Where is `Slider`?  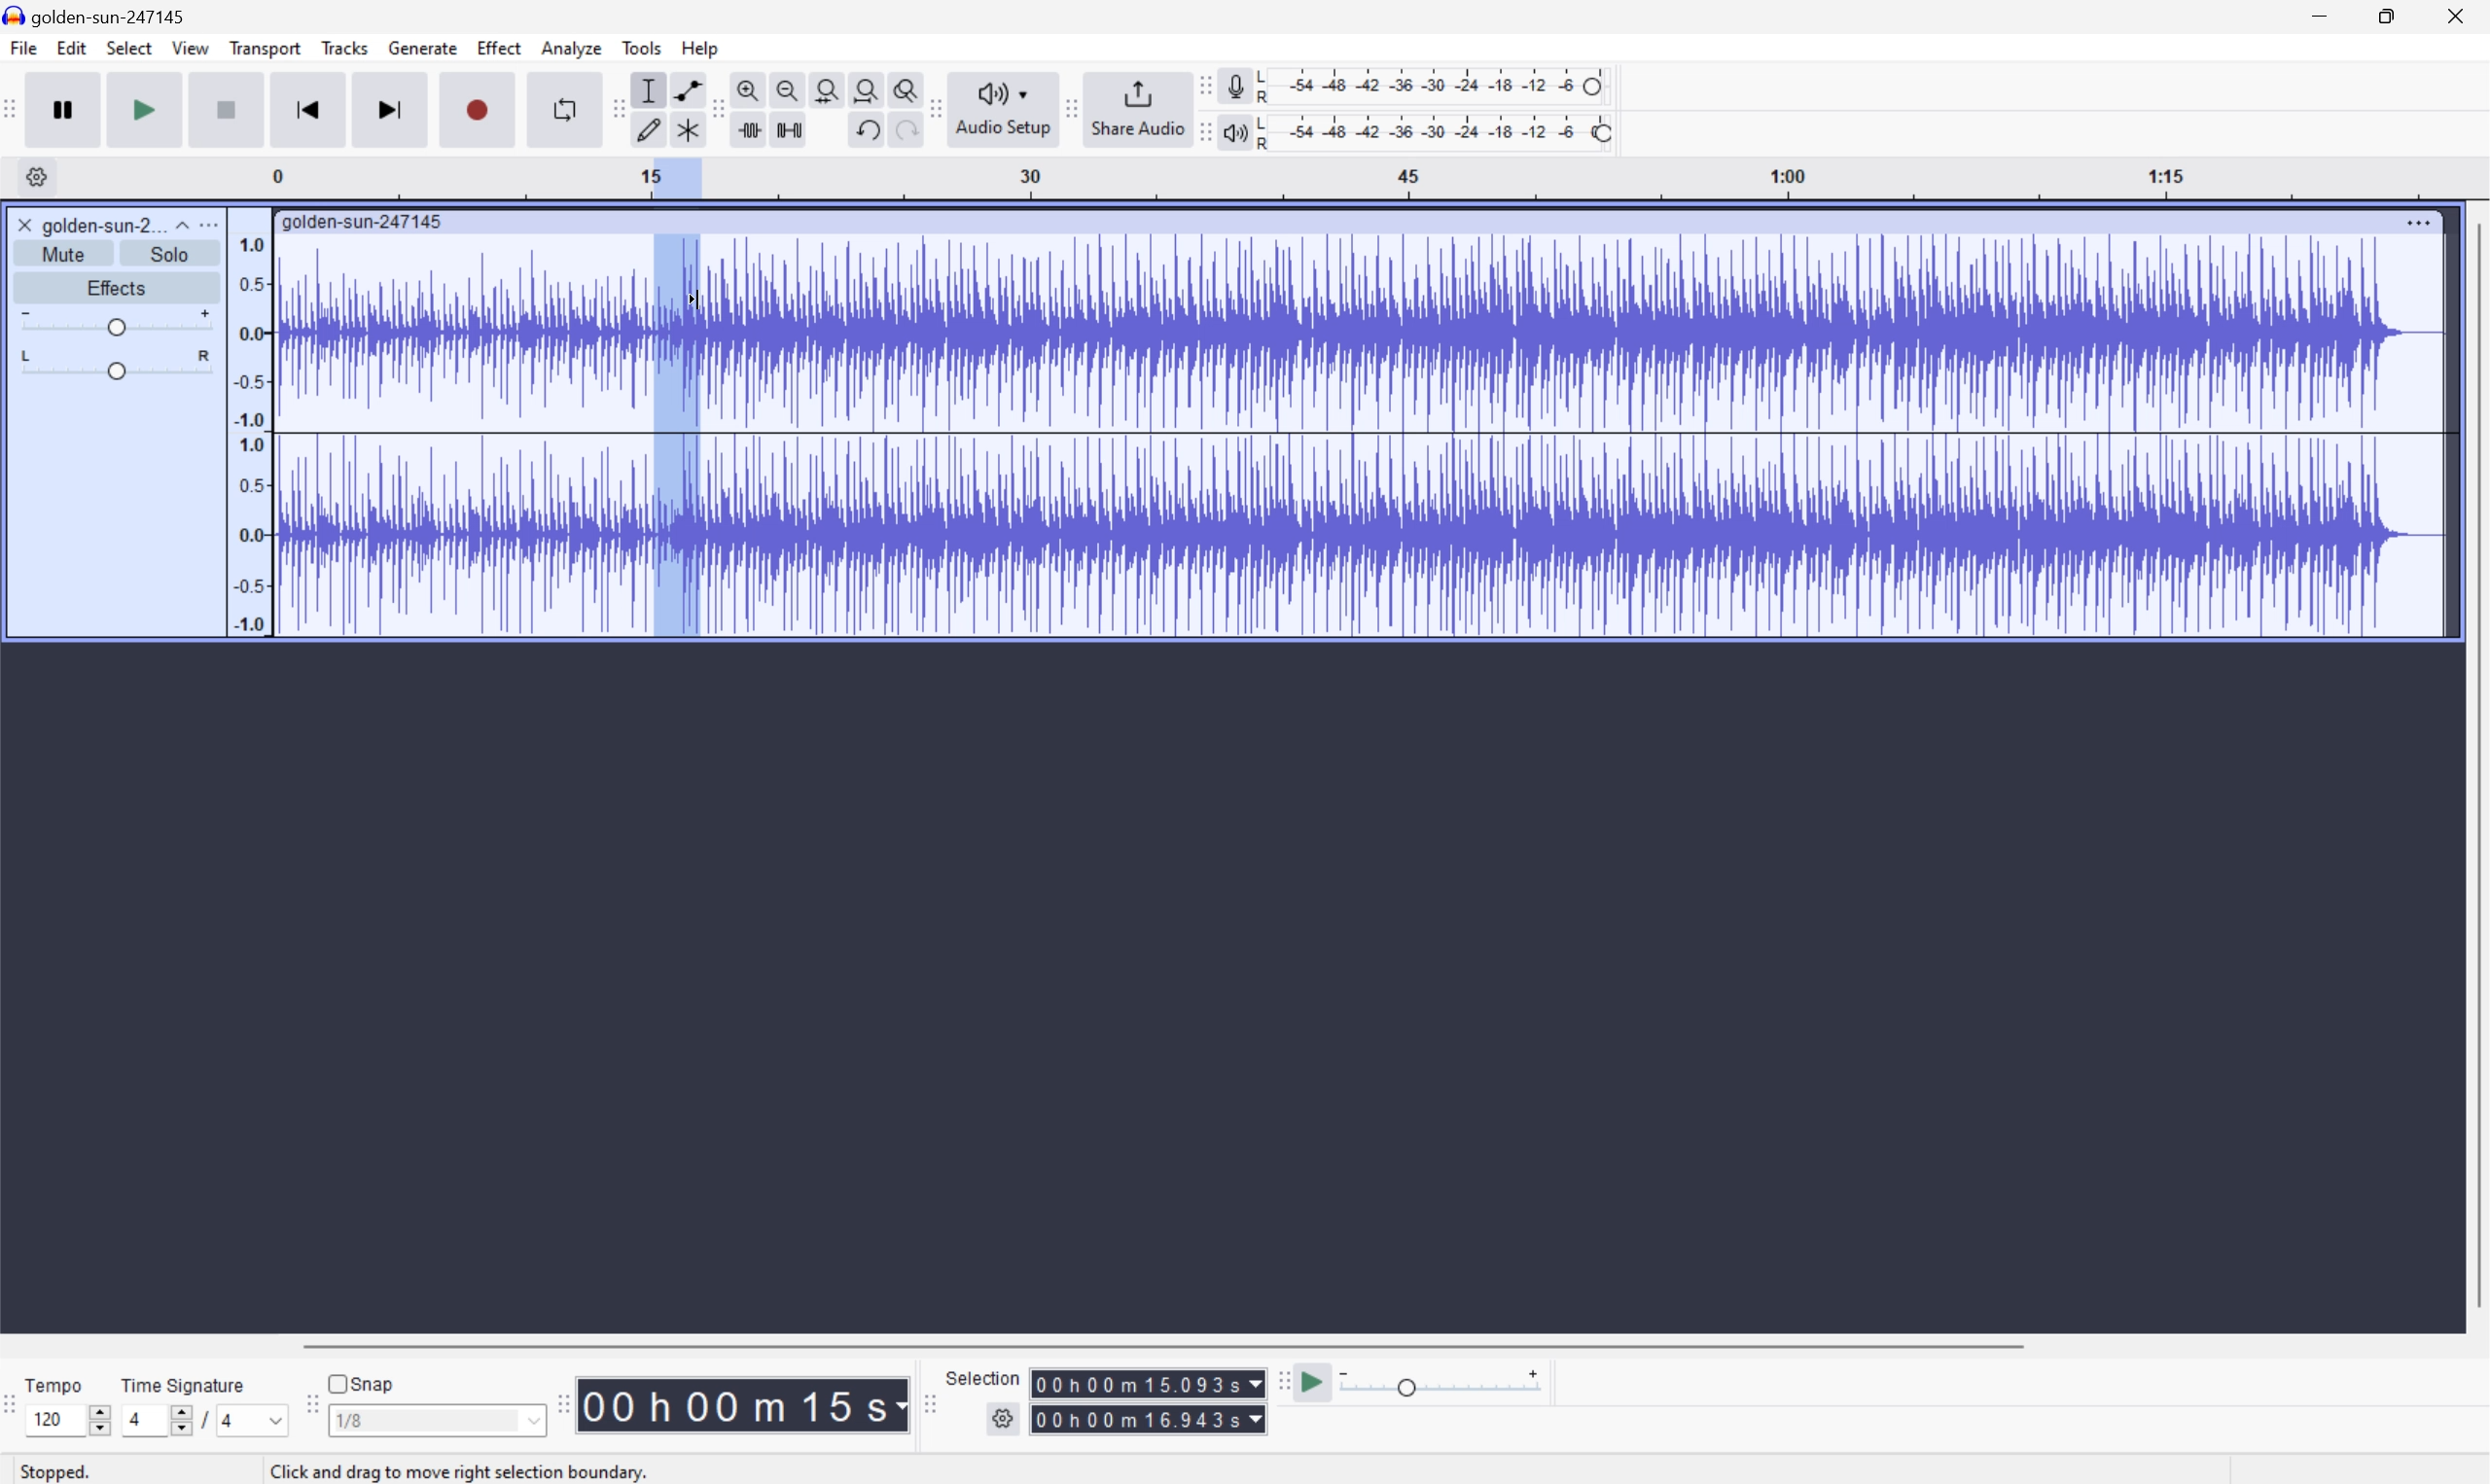
Slider is located at coordinates (170, 1424).